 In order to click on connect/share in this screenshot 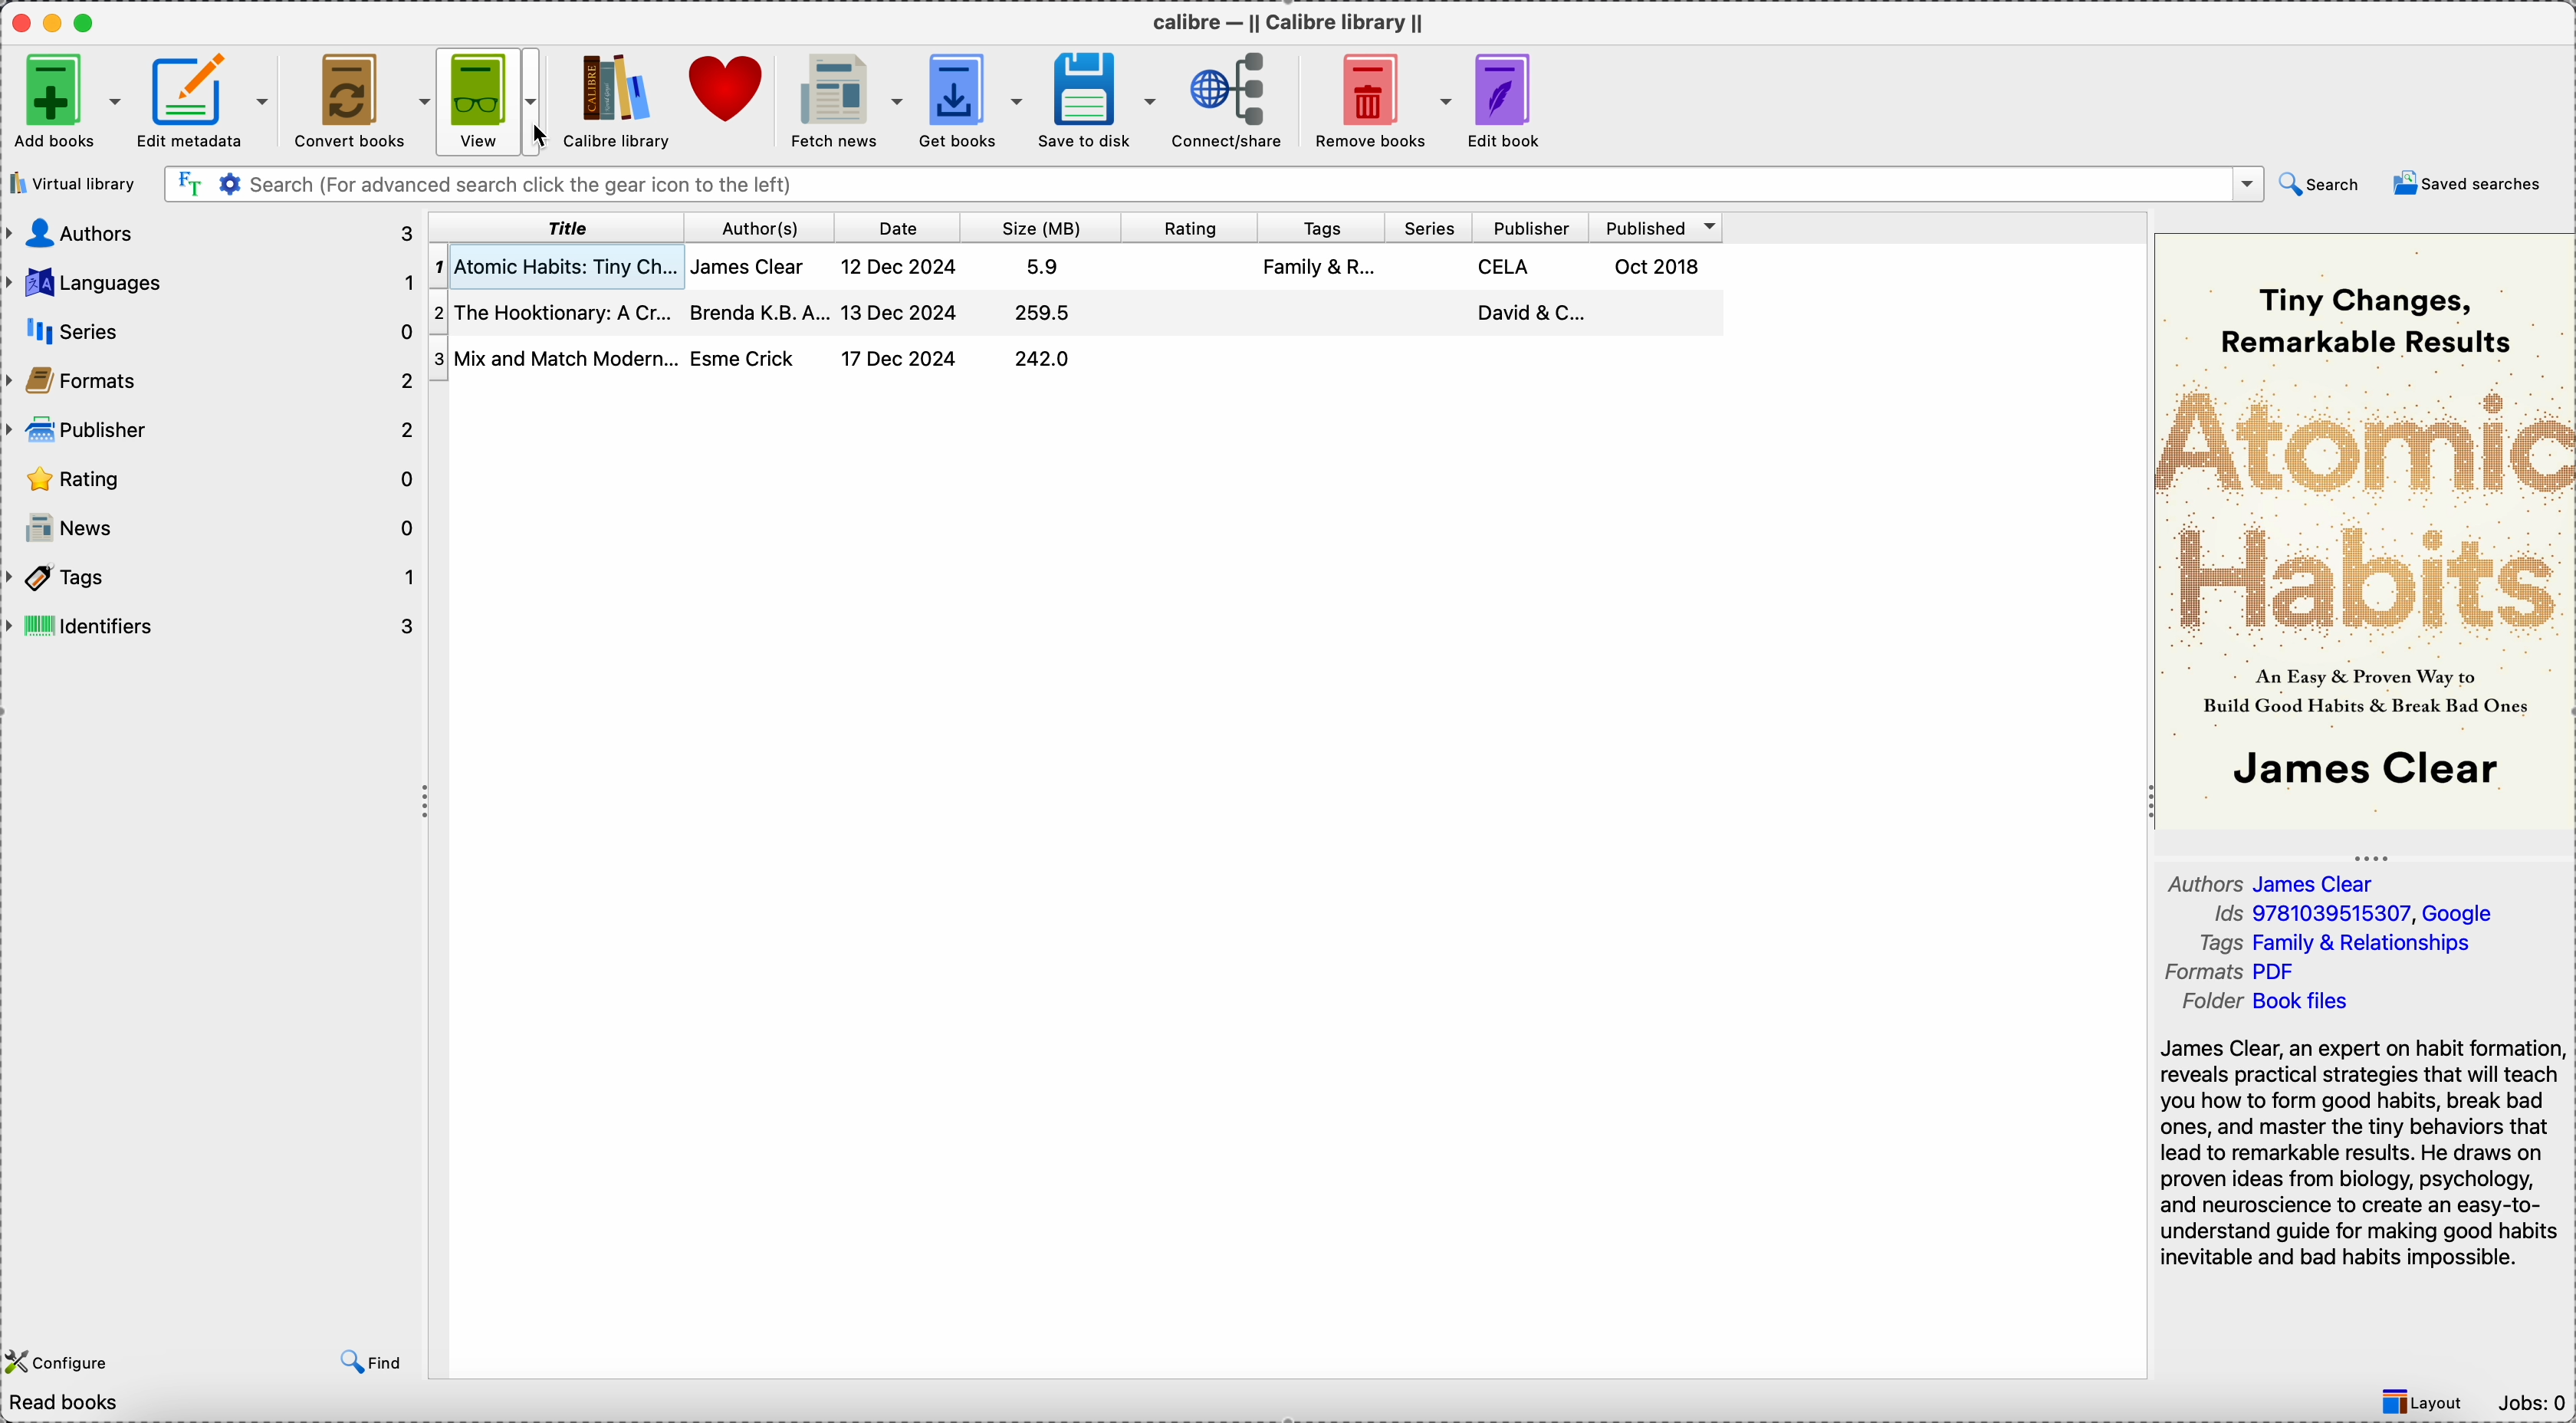, I will do `click(1227, 100)`.